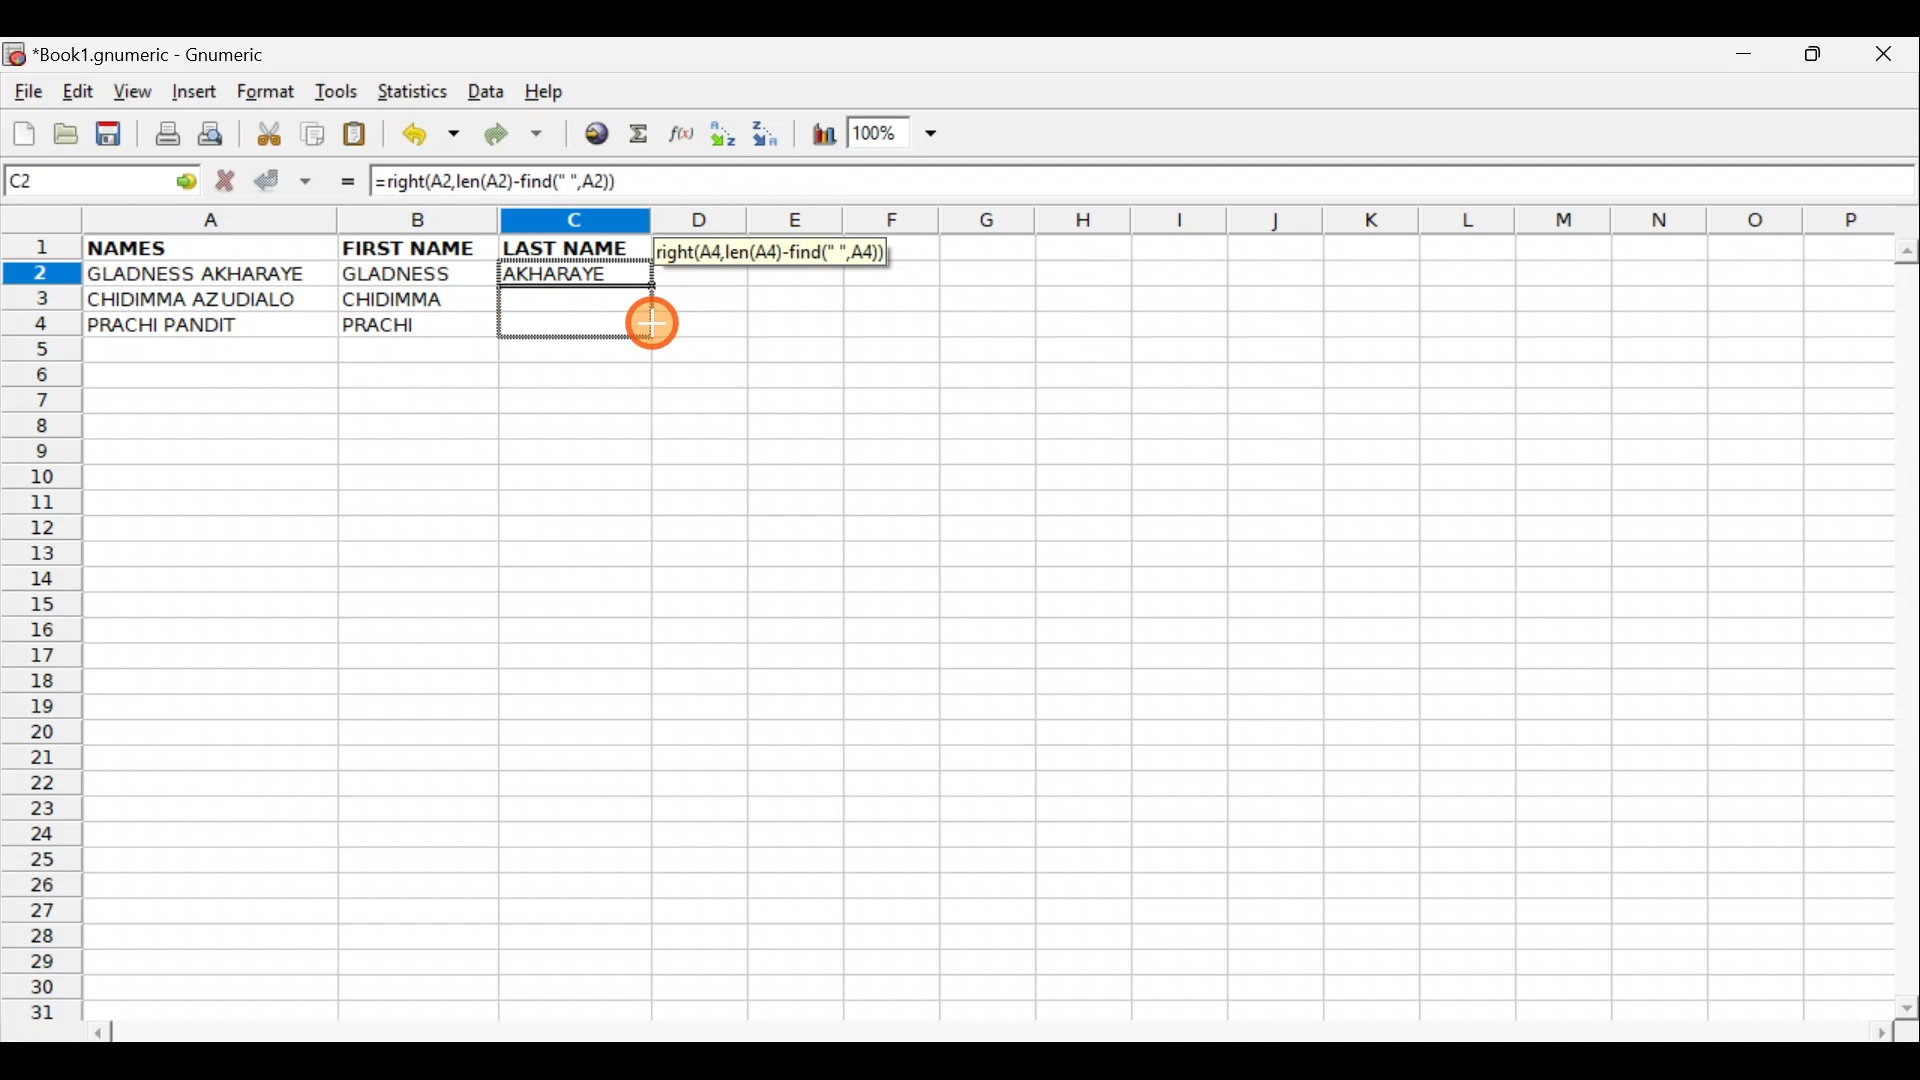 The width and height of the screenshot is (1920, 1080). Describe the element at coordinates (70, 131) in the screenshot. I see `Open a file` at that location.